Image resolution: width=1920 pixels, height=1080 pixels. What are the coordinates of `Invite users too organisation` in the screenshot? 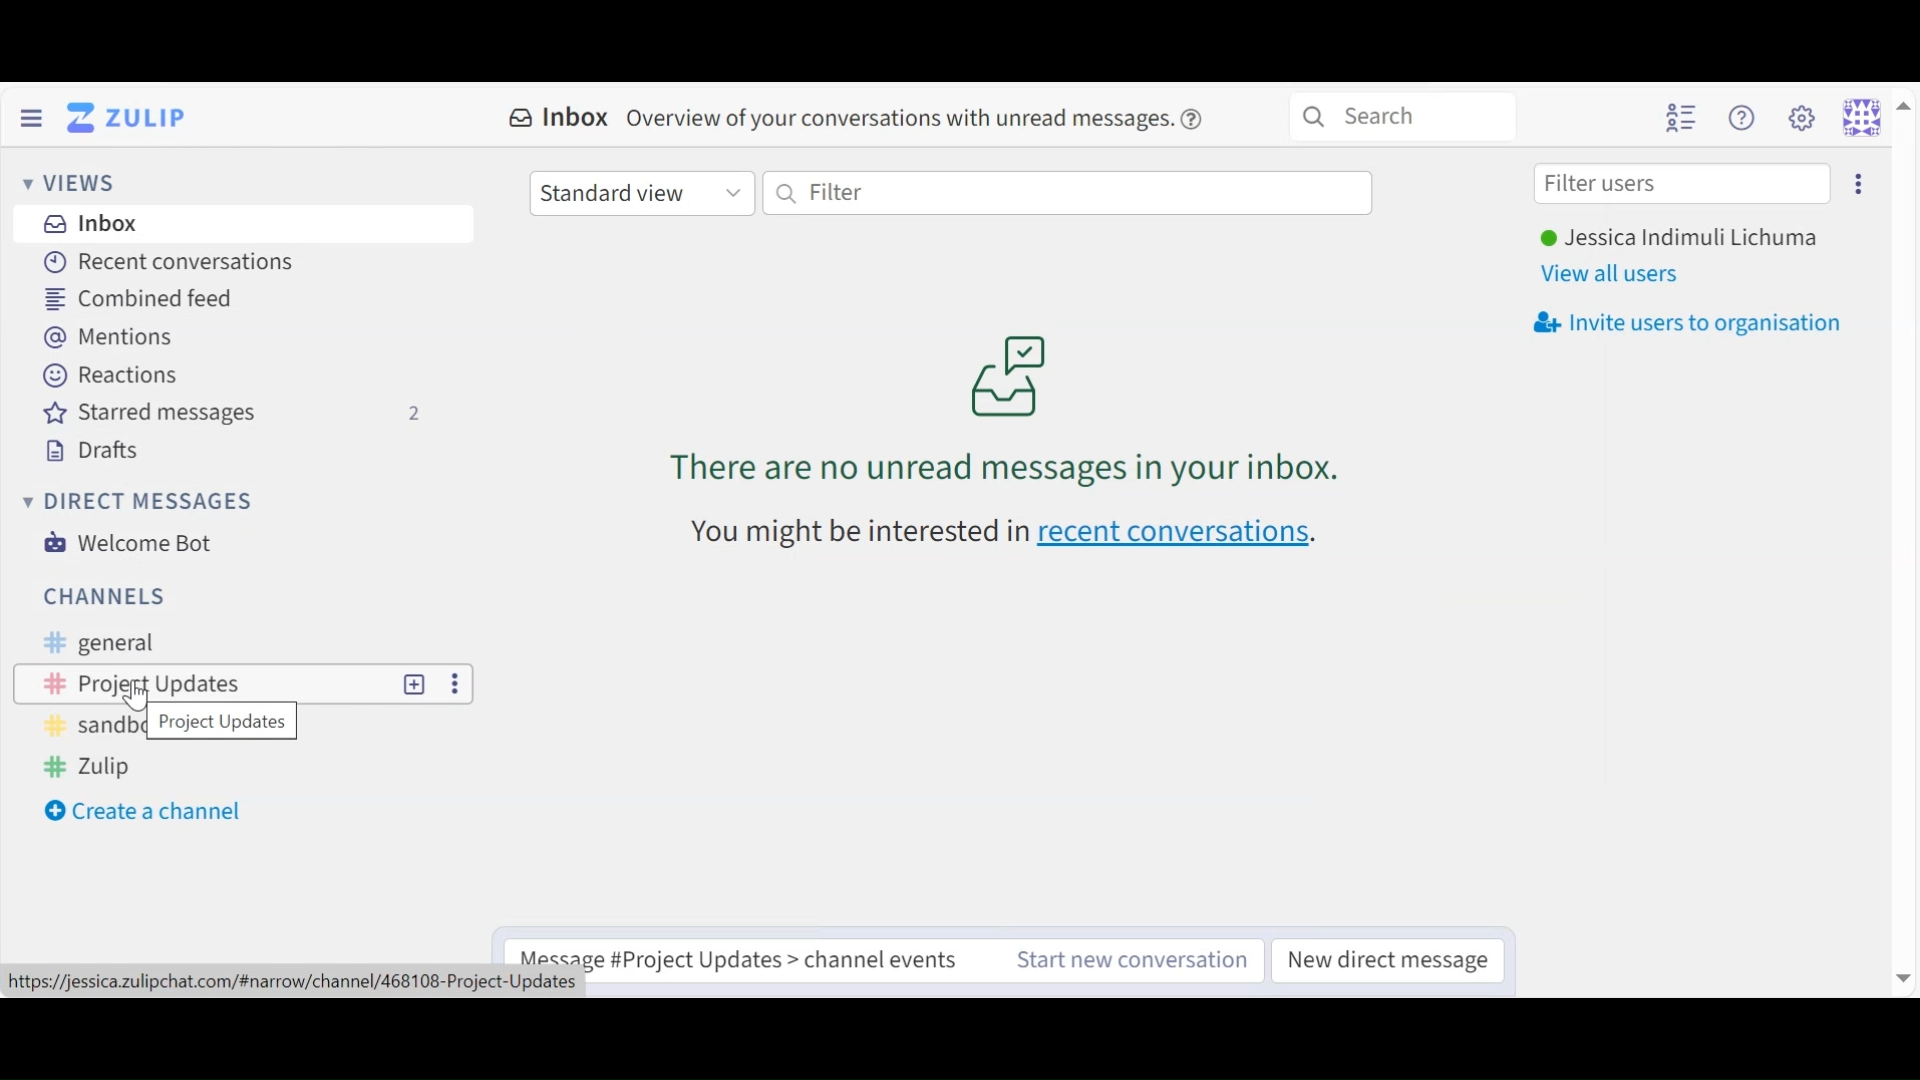 It's located at (1857, 182).